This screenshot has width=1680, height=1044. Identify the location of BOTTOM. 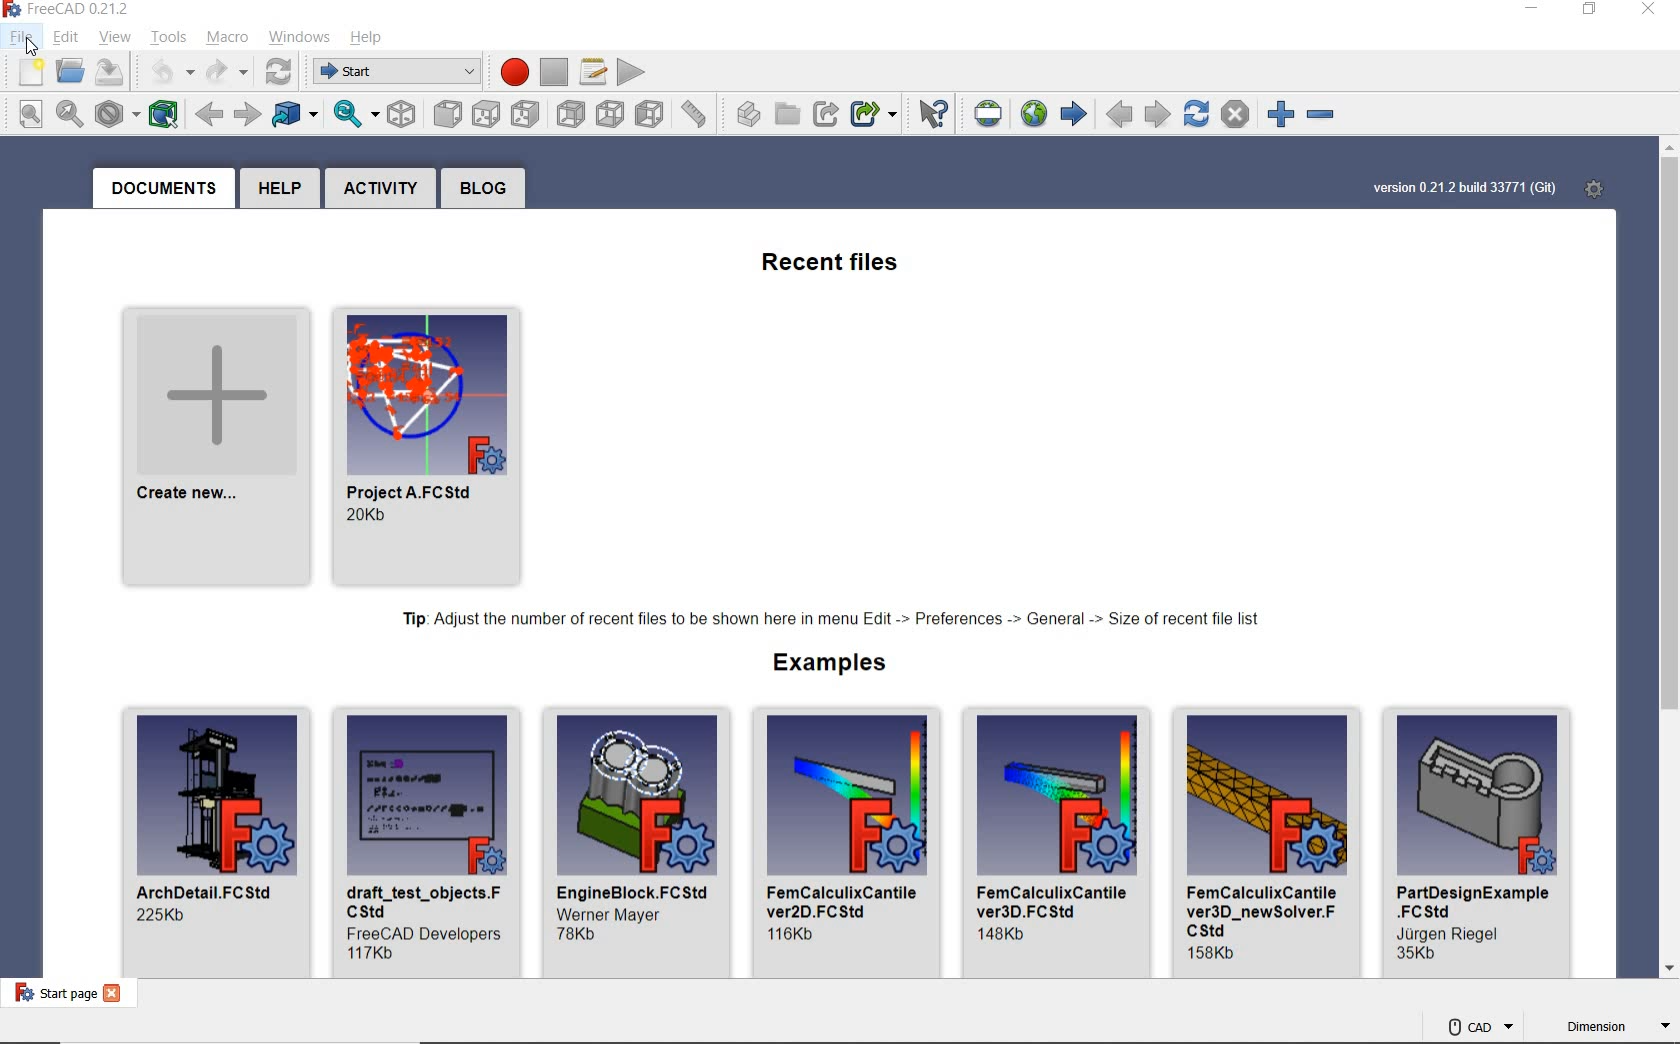
(609, 113).